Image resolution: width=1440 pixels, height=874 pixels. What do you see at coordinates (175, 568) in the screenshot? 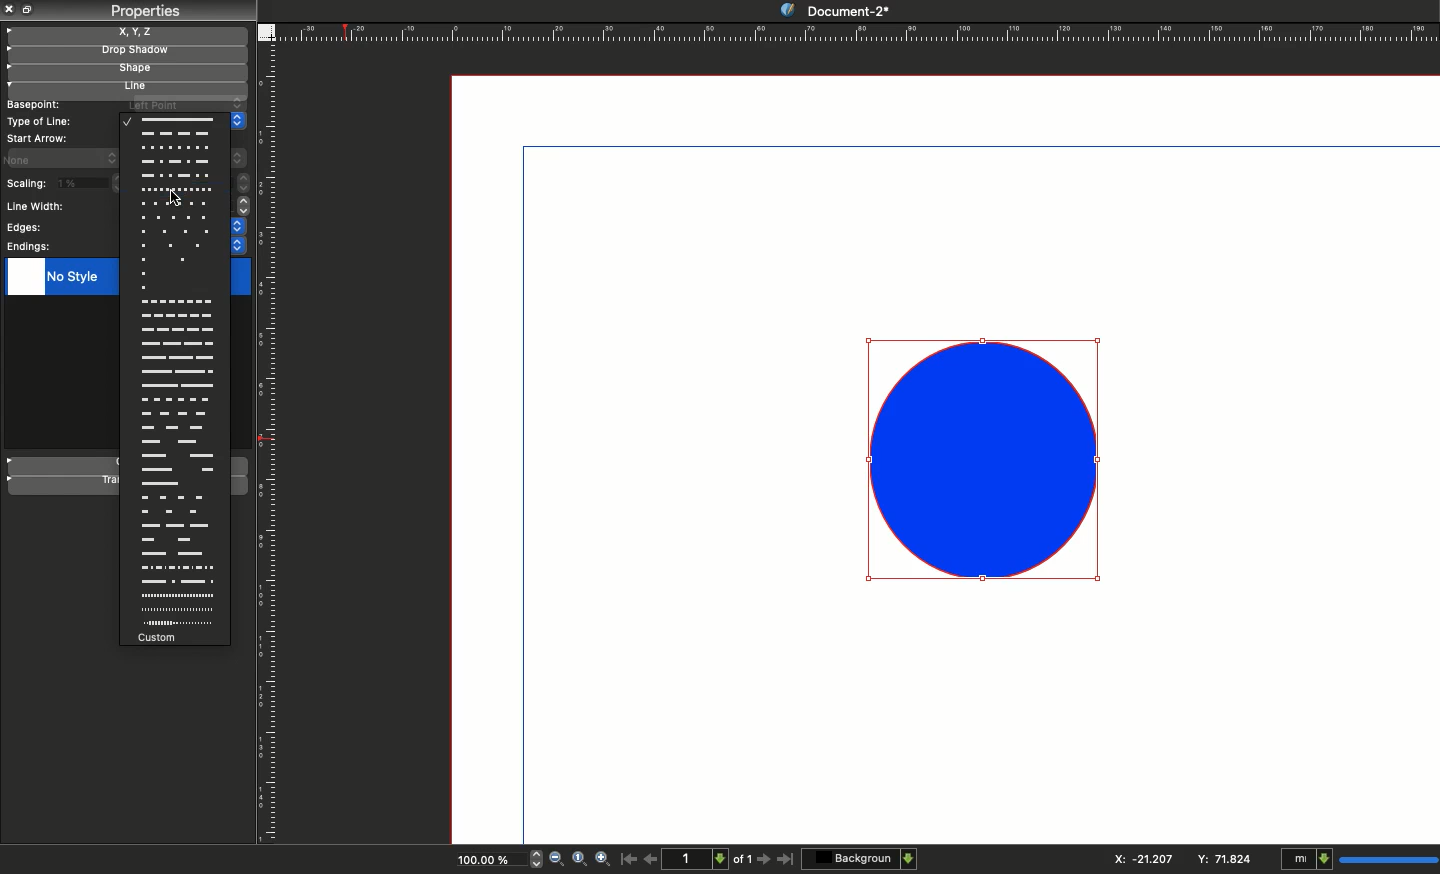
I see `line option` at bounding box center [175, 568].